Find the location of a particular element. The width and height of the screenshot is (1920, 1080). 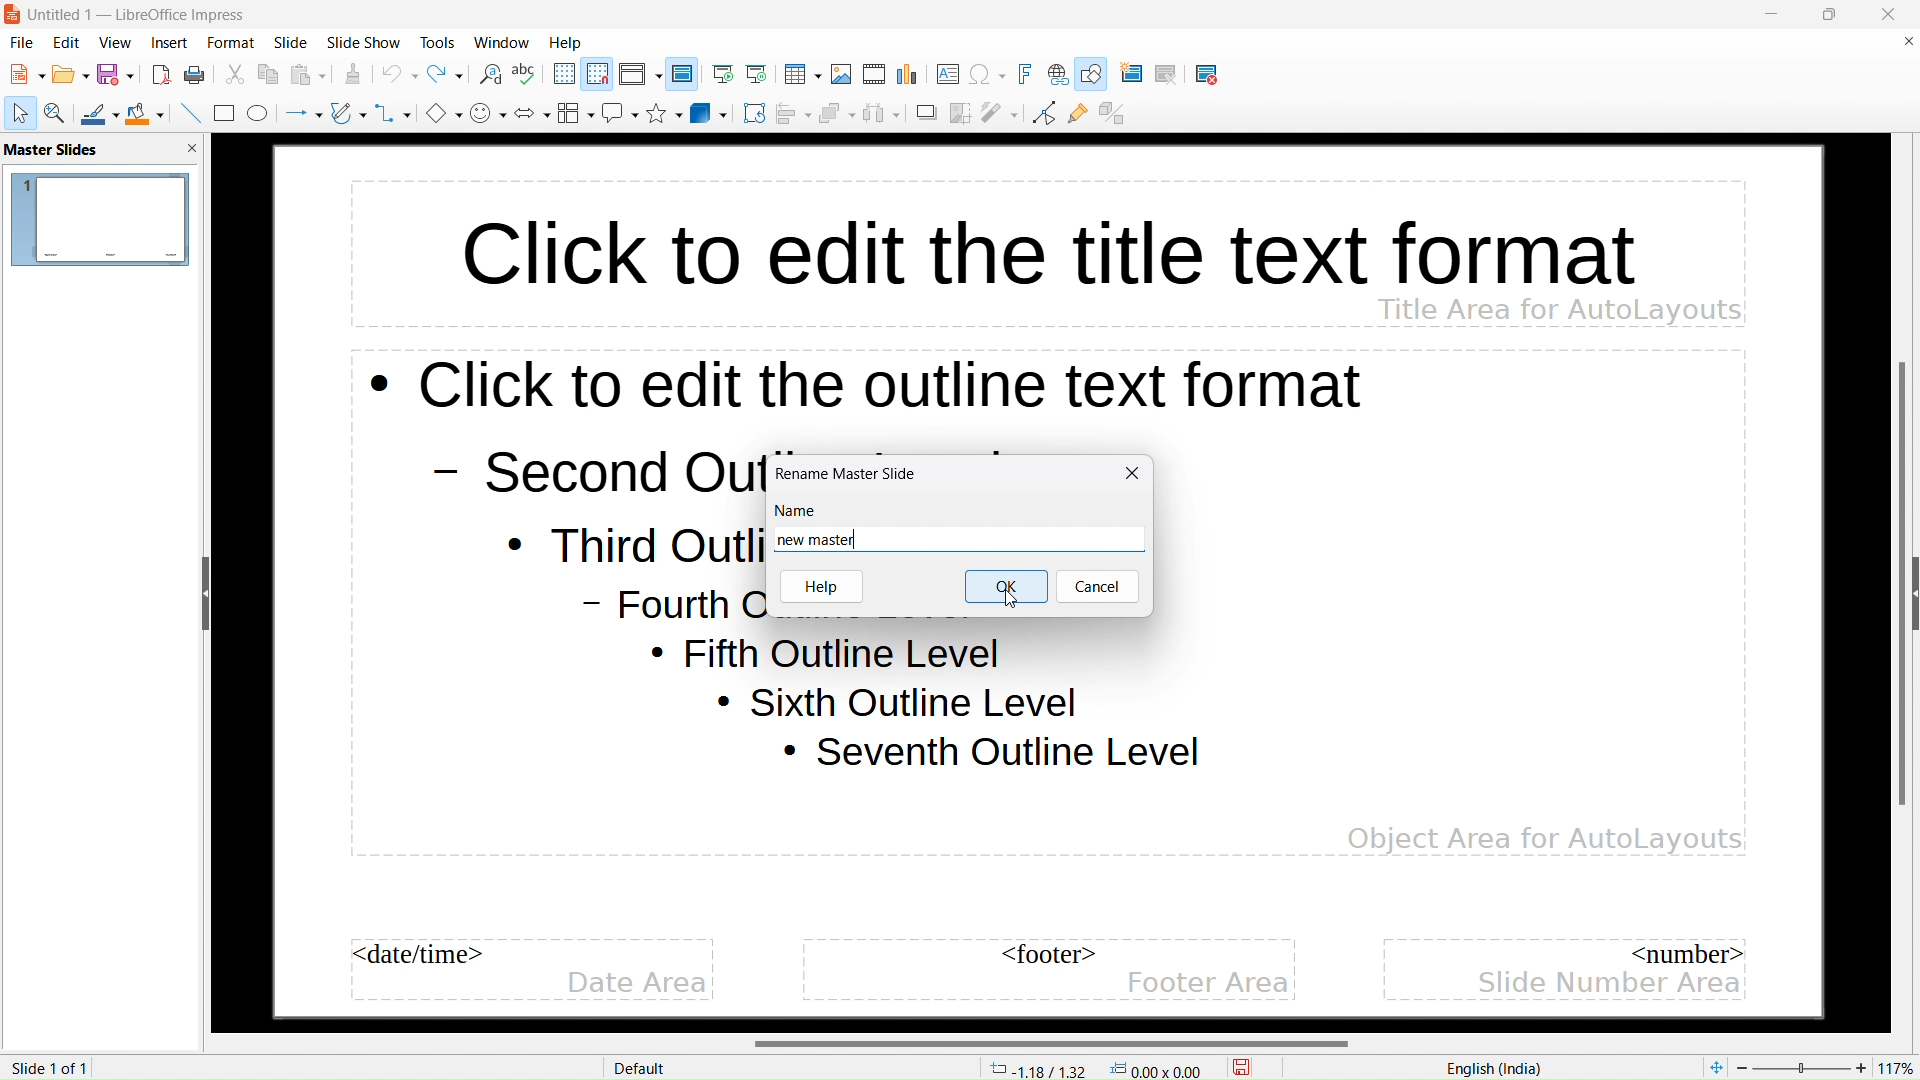

expand is located at coordinates (1914, 593).